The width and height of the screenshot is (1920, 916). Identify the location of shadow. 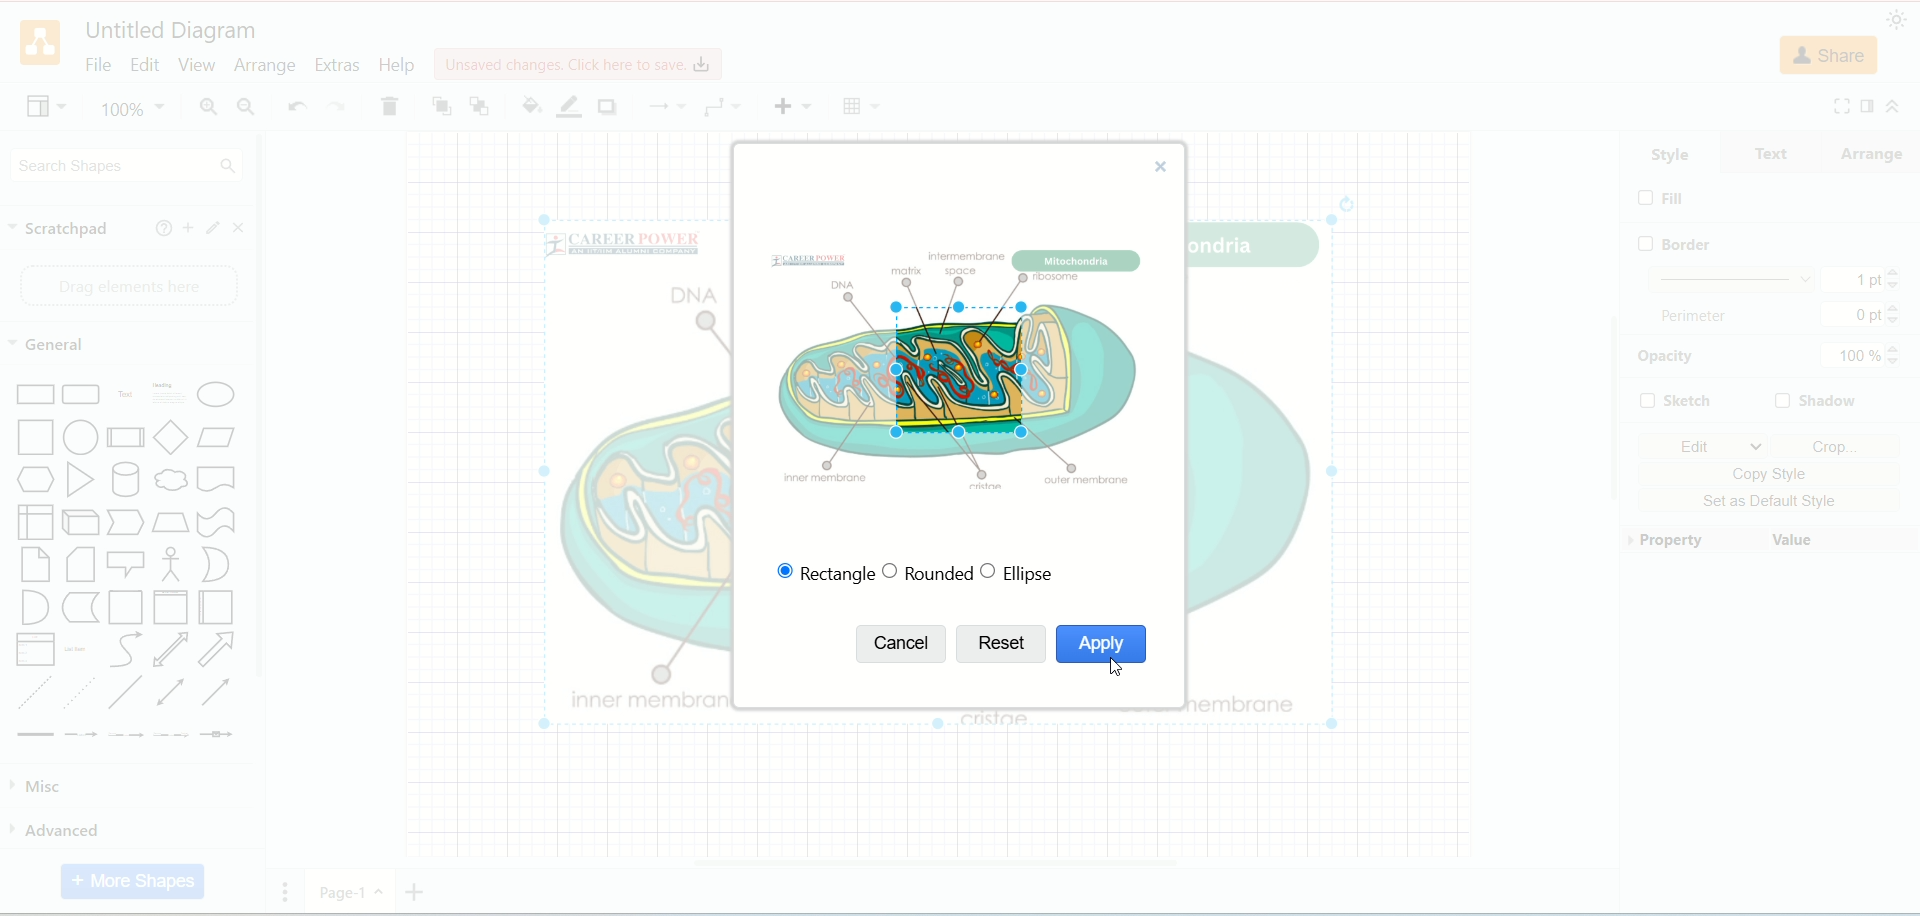
(613, 108).